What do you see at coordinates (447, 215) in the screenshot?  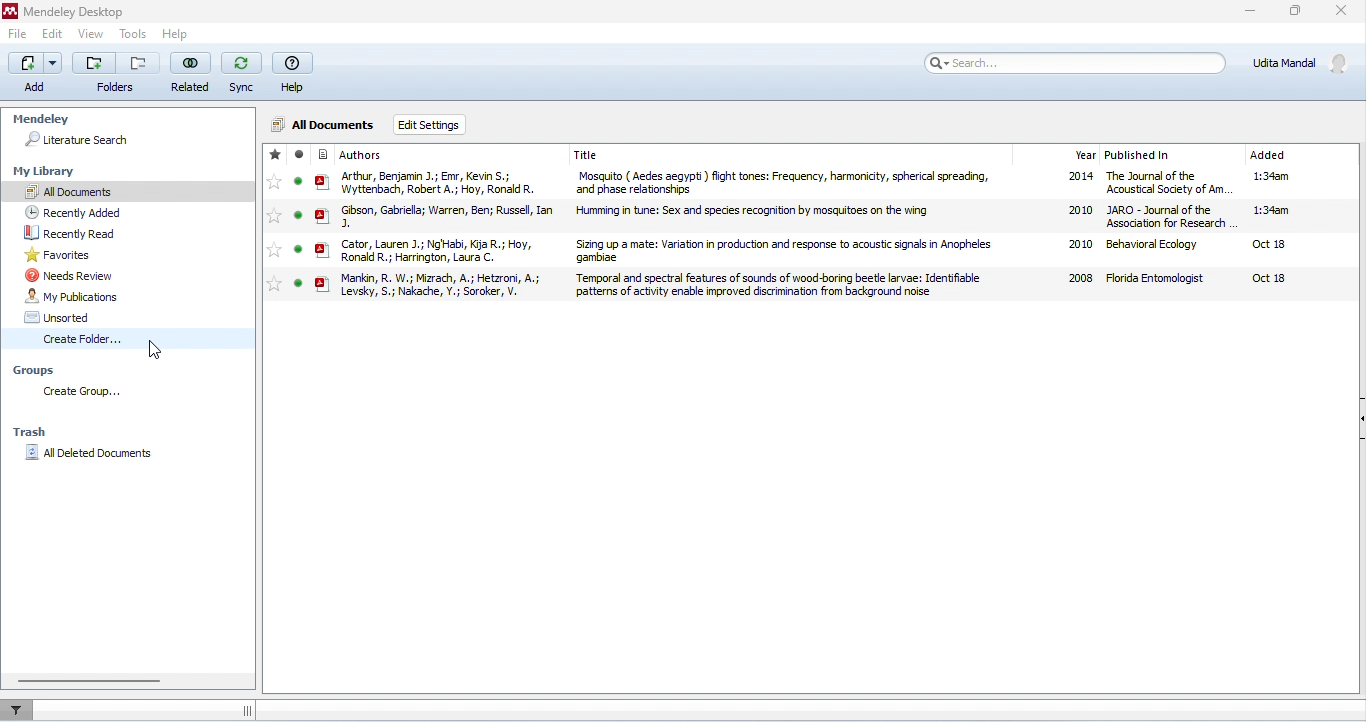 I see `Gibson, Gabriella Warren, Ben Russell, Ian J.` at bounding box center [447, 215].